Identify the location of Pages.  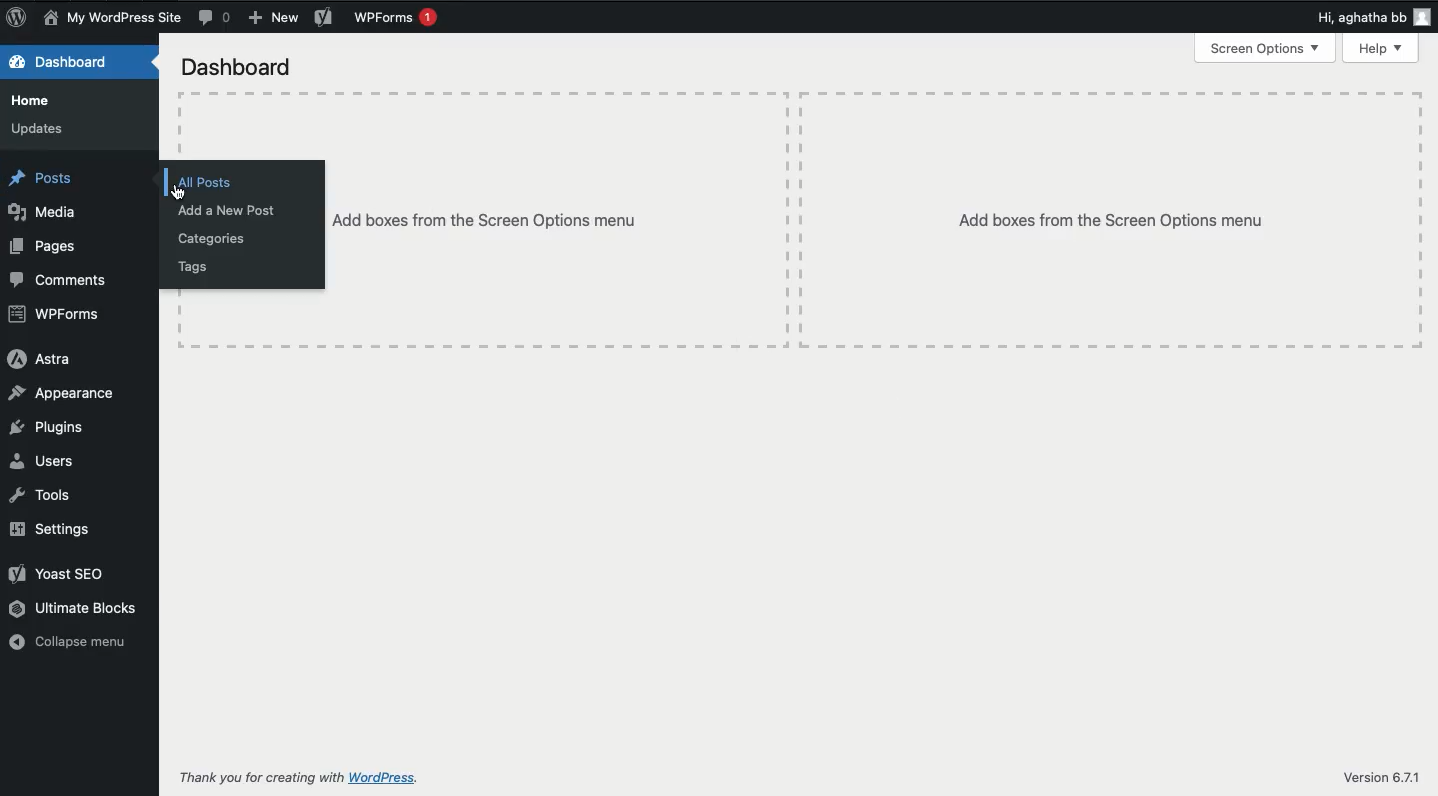
(45, 248).